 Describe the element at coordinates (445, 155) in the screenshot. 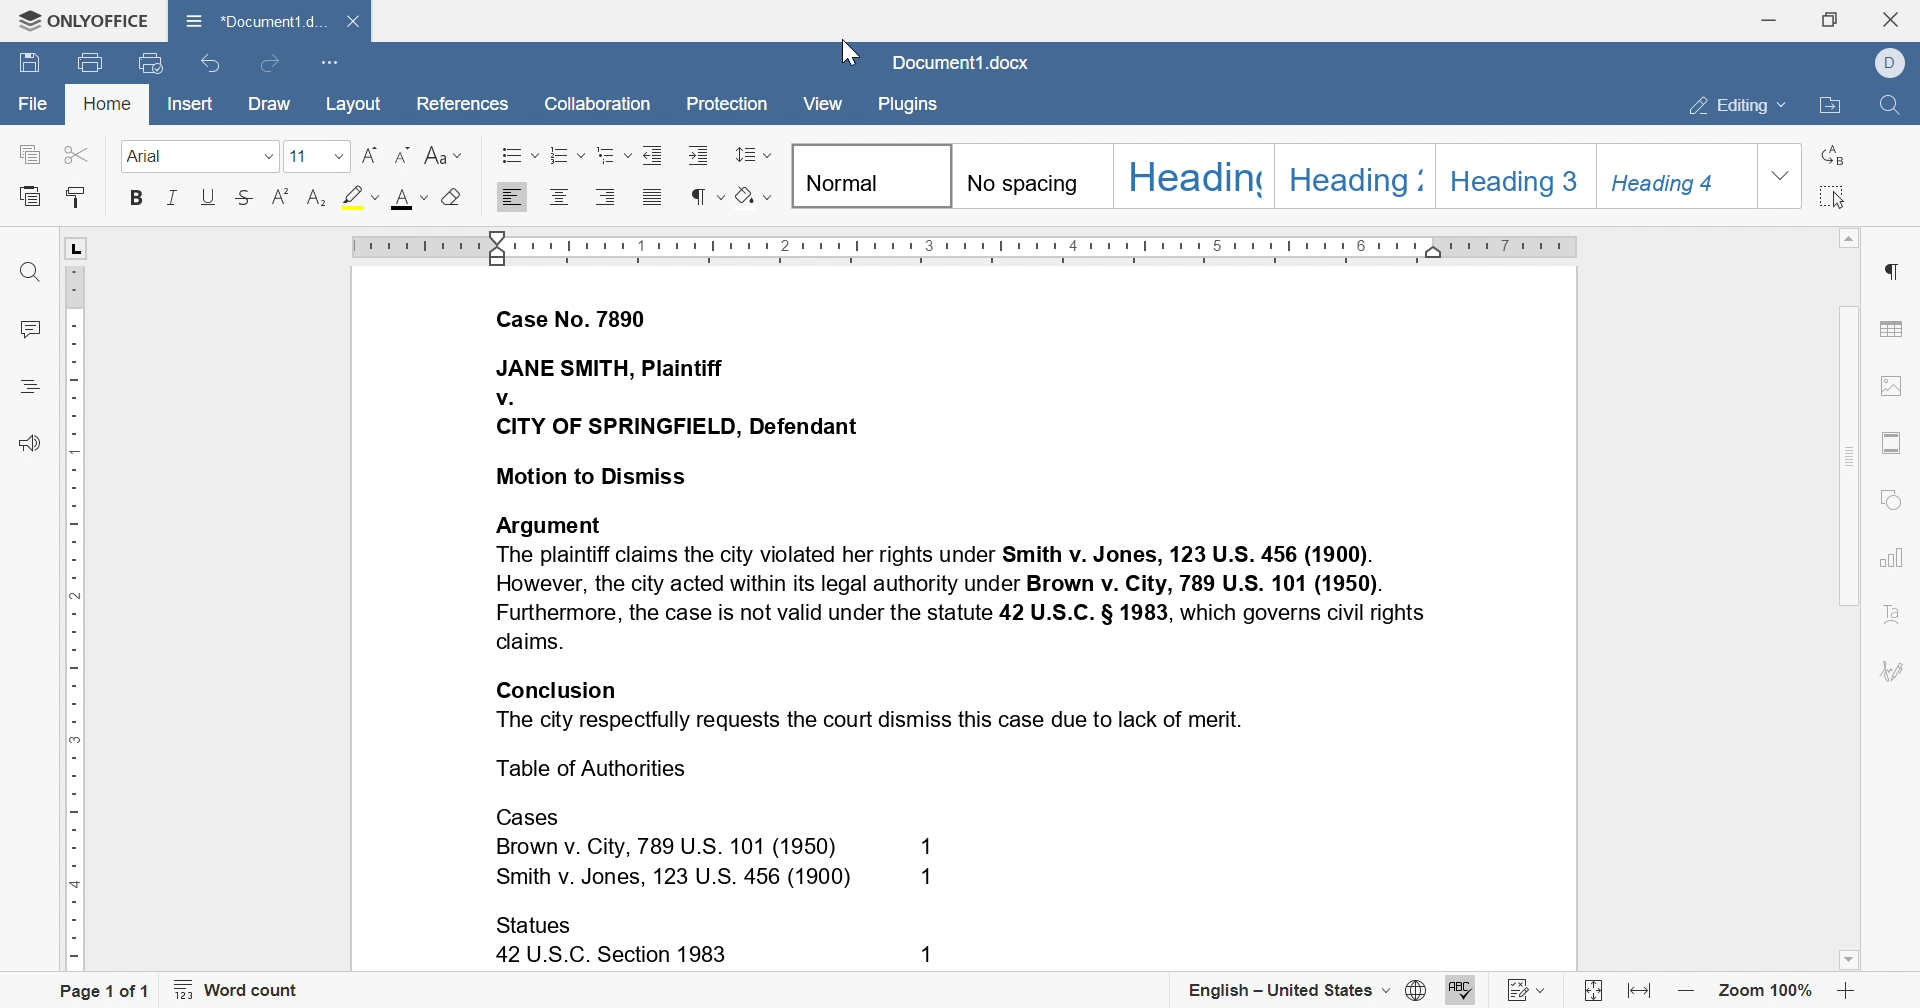

I see `change case` at that location.